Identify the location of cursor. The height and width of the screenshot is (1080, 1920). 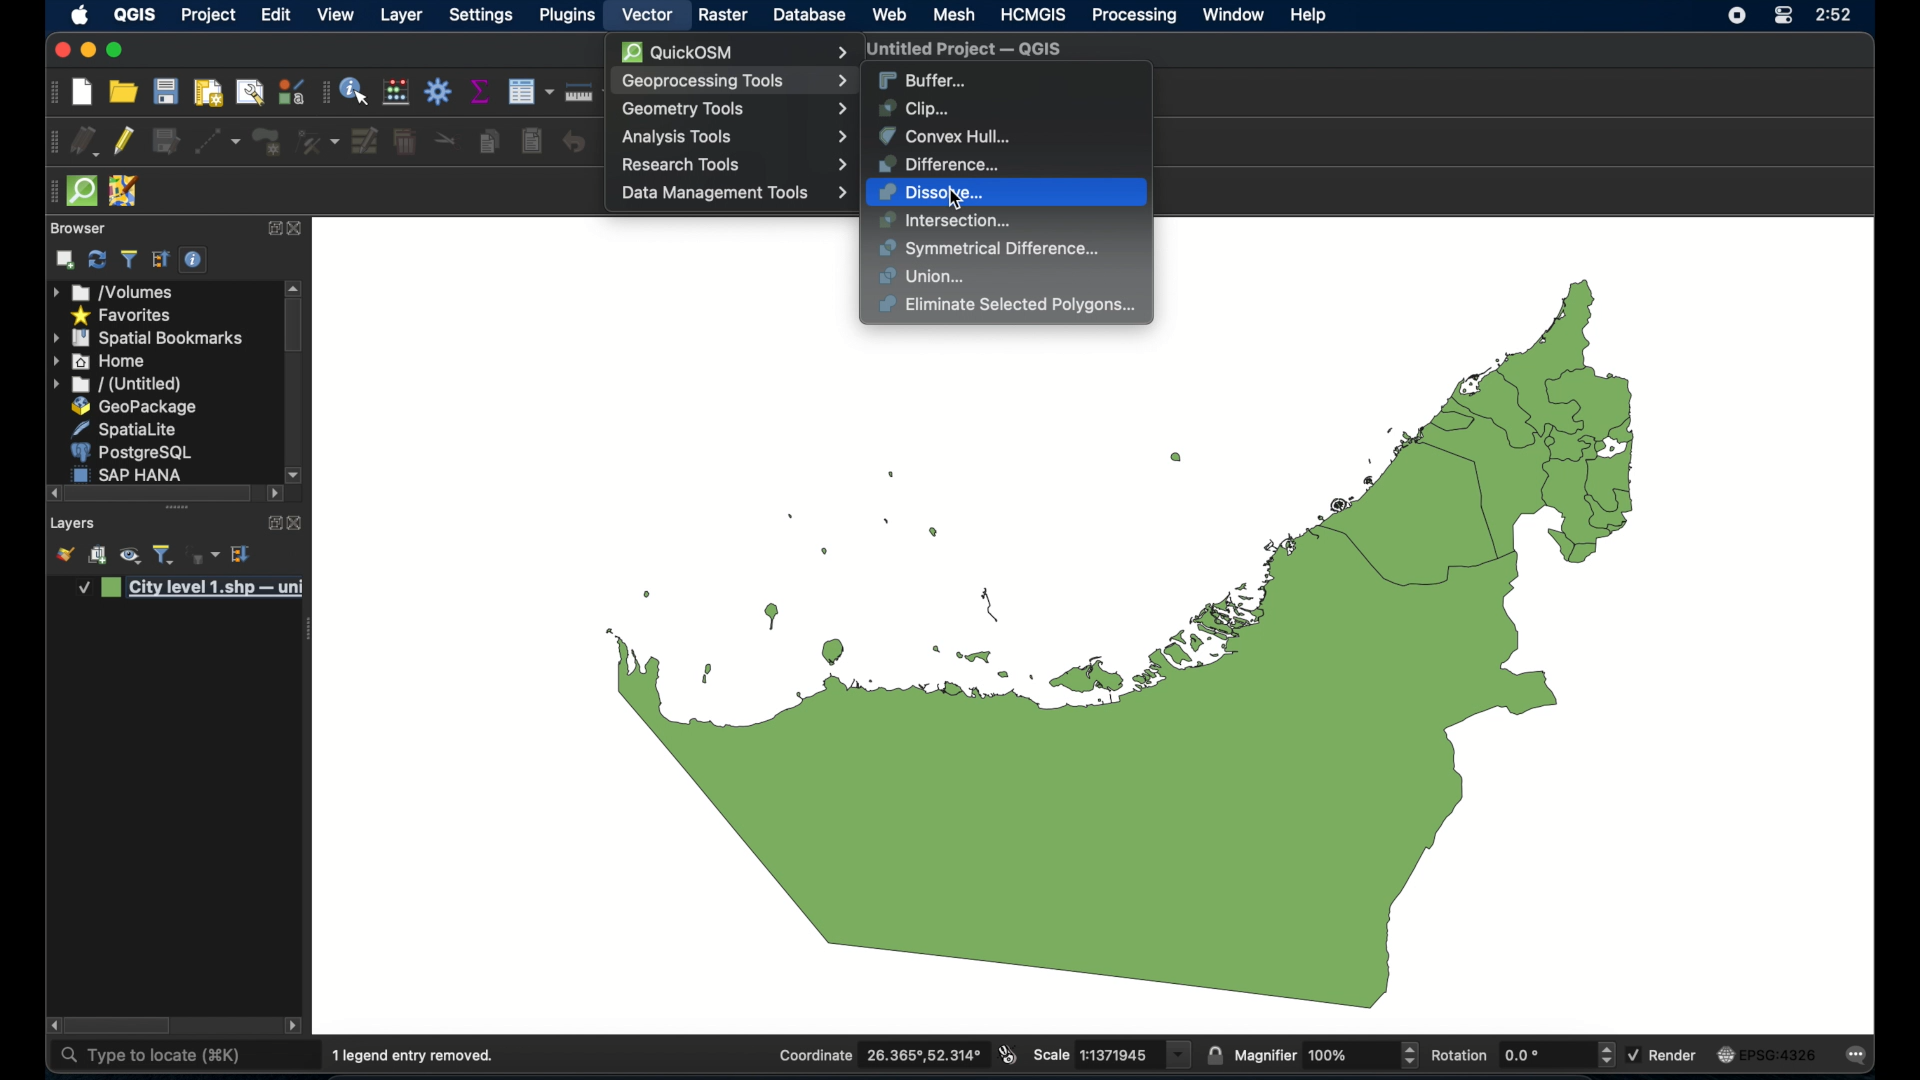
(962, 200).